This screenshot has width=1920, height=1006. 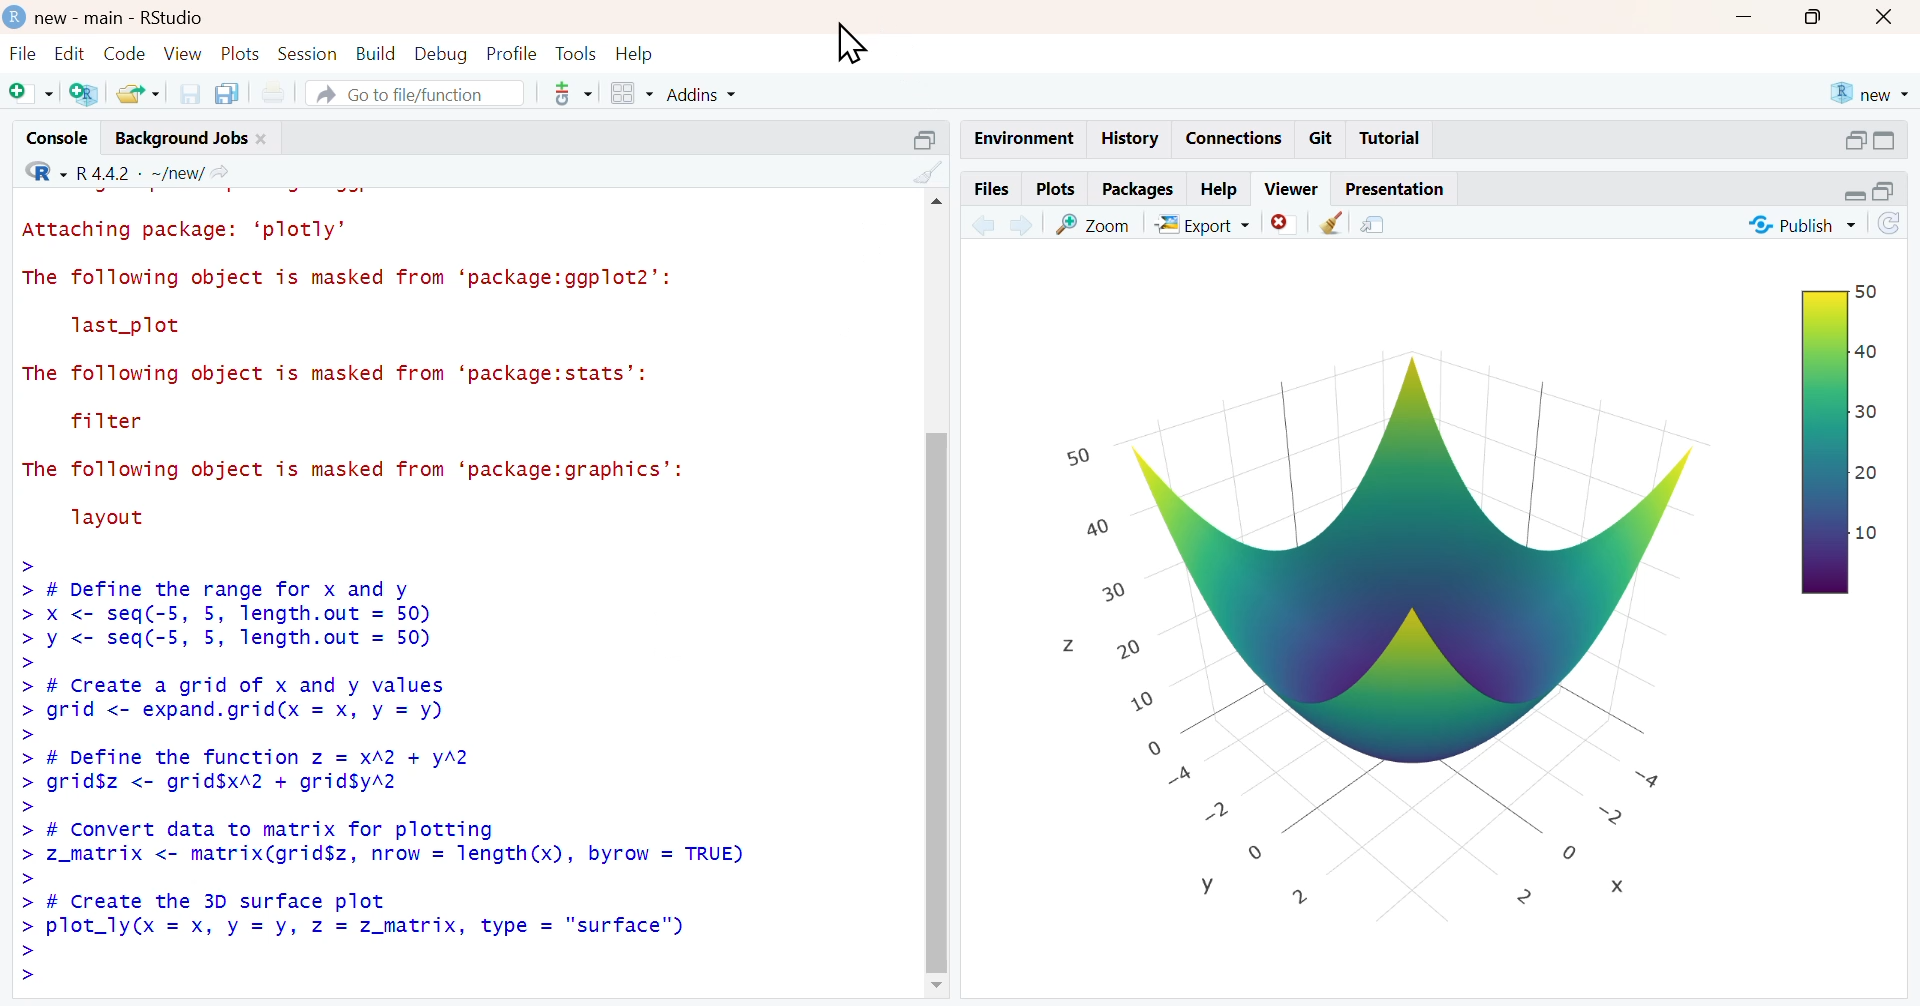 What do you see at coordinates (371, 471) in the screenshot?
I see `The following object is masked from ‘package:graphics’:` at bounding box center [371, 471].